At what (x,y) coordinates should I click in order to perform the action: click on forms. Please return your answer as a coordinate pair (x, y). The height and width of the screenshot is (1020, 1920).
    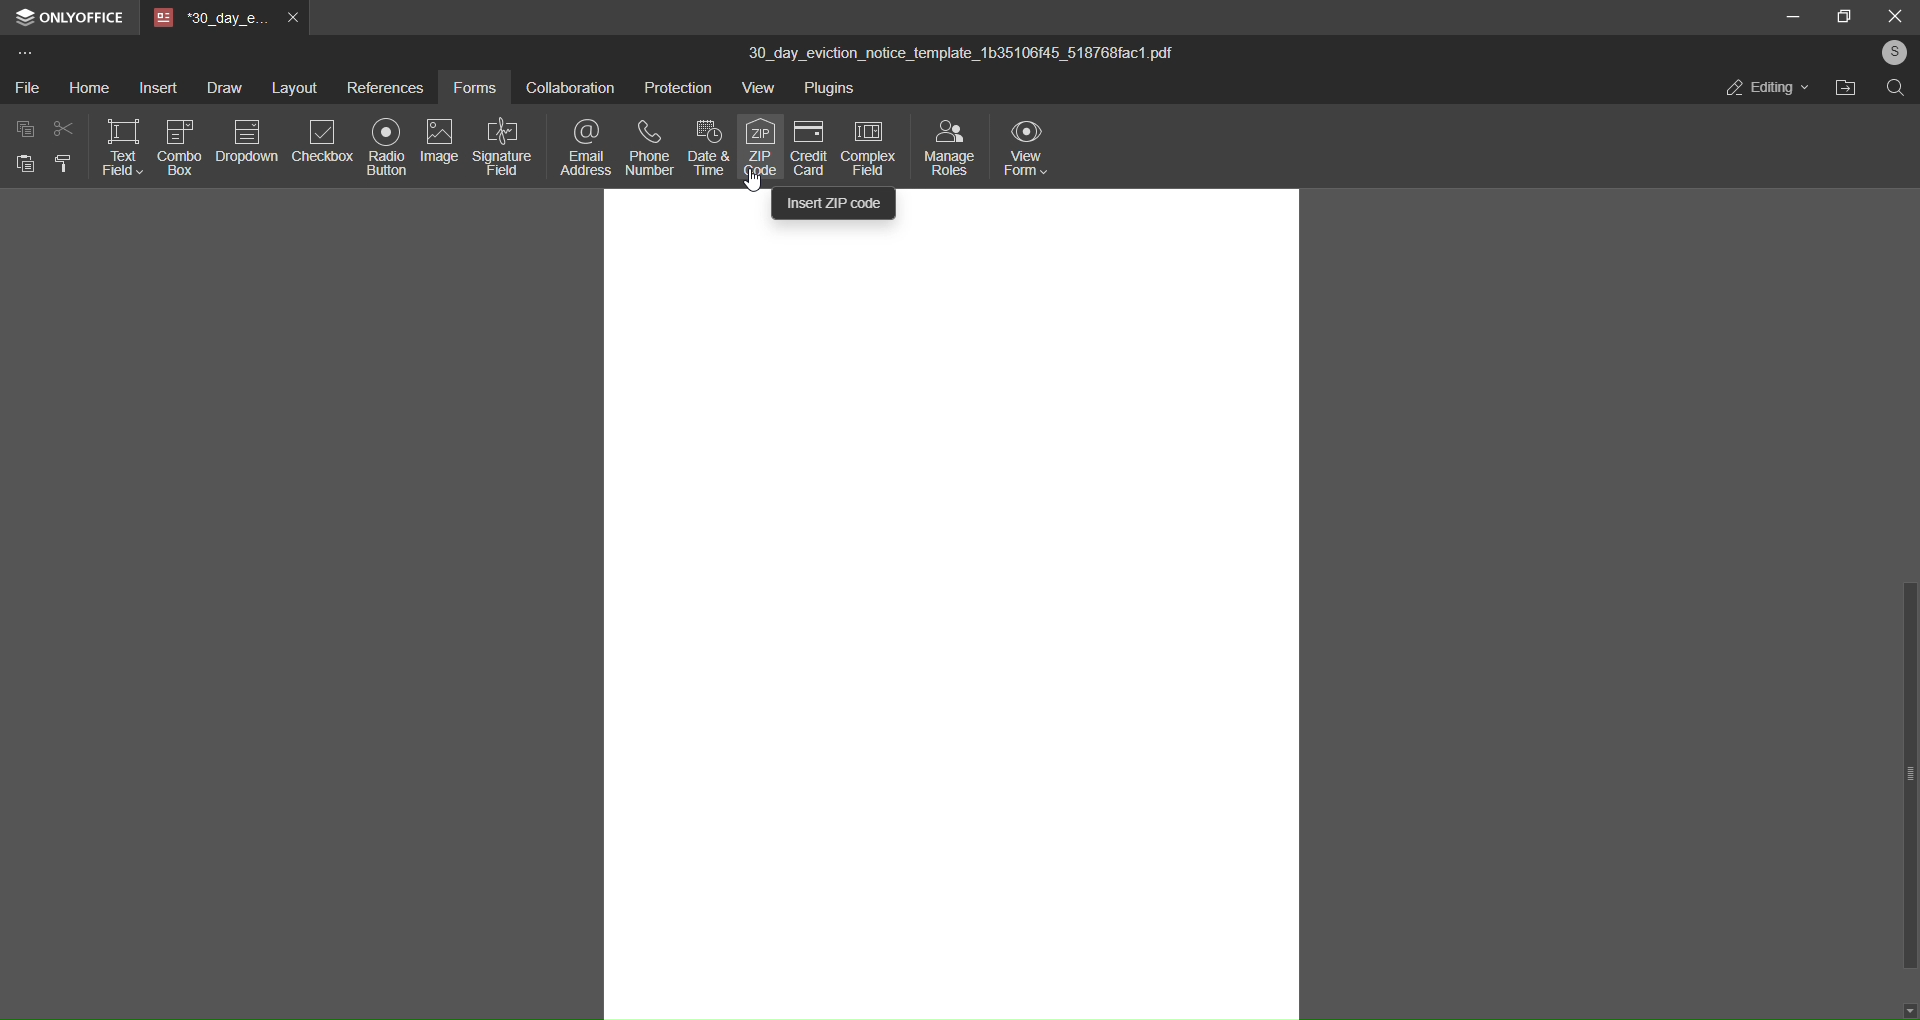
    Looking at the image, I should click on (472, 87).